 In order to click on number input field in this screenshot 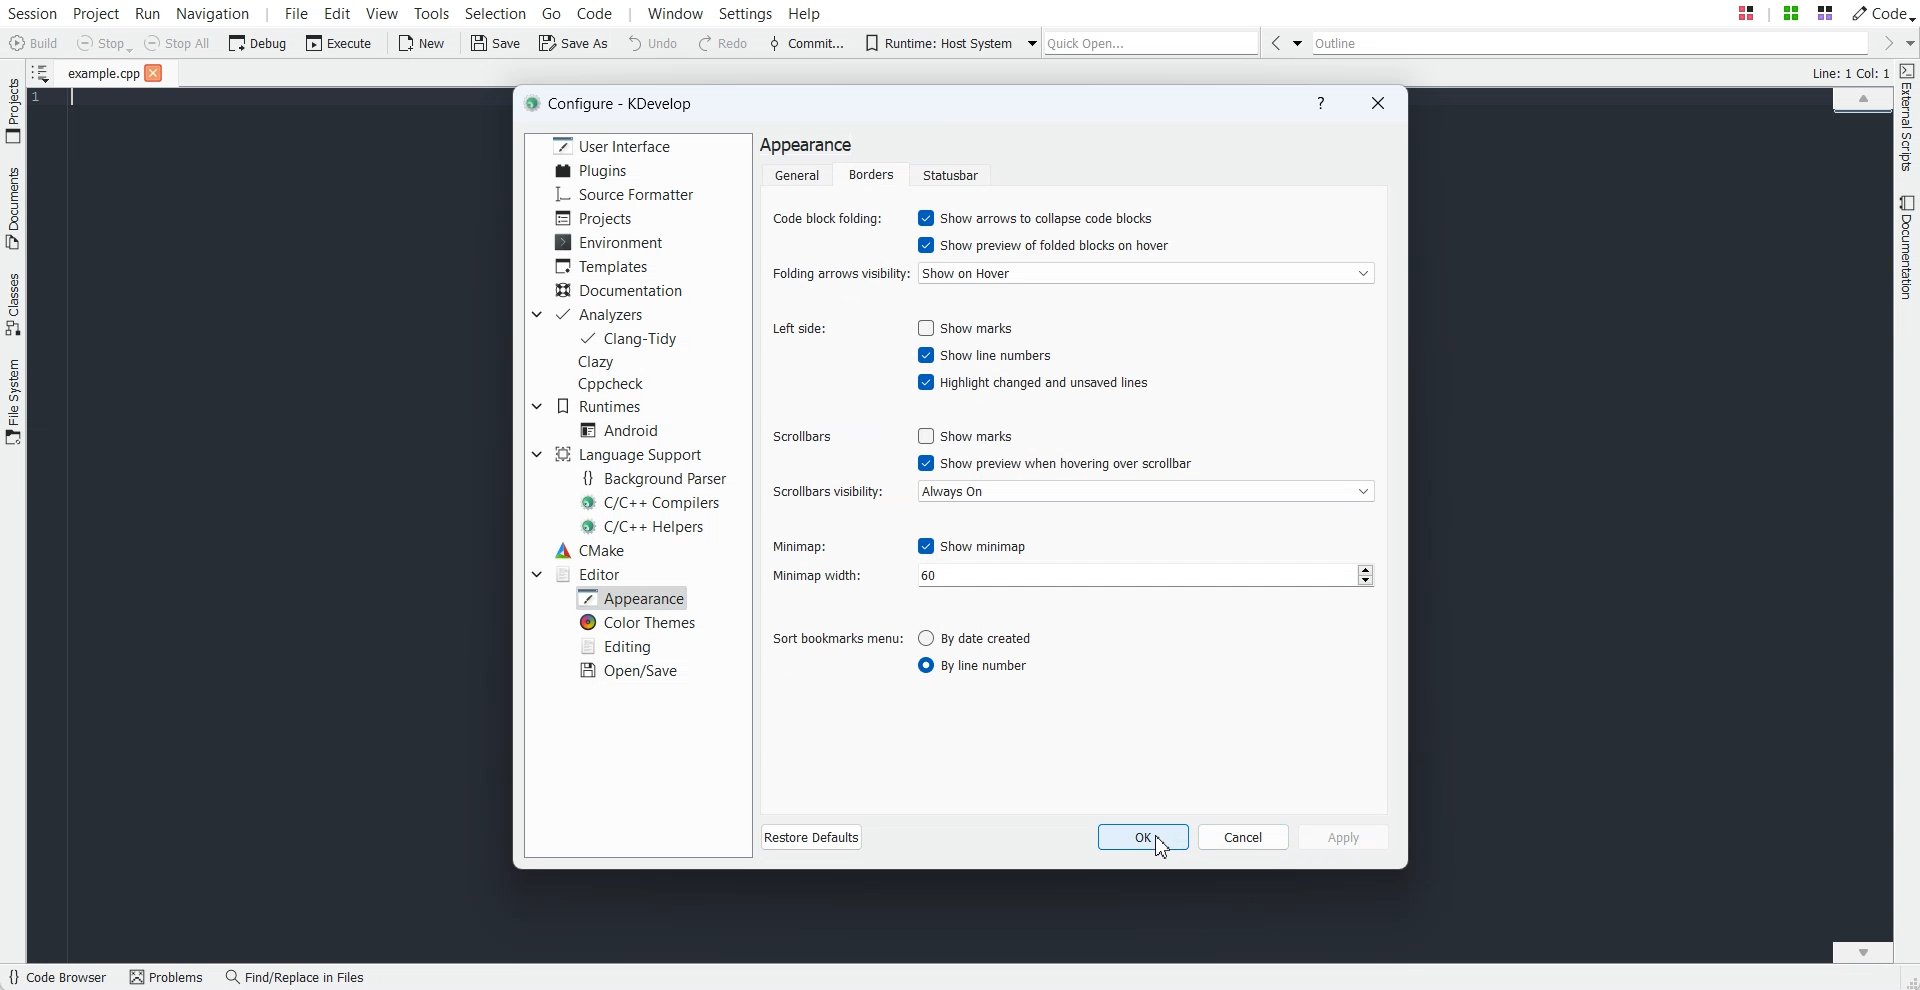, I will do `click(1144, 576)`.